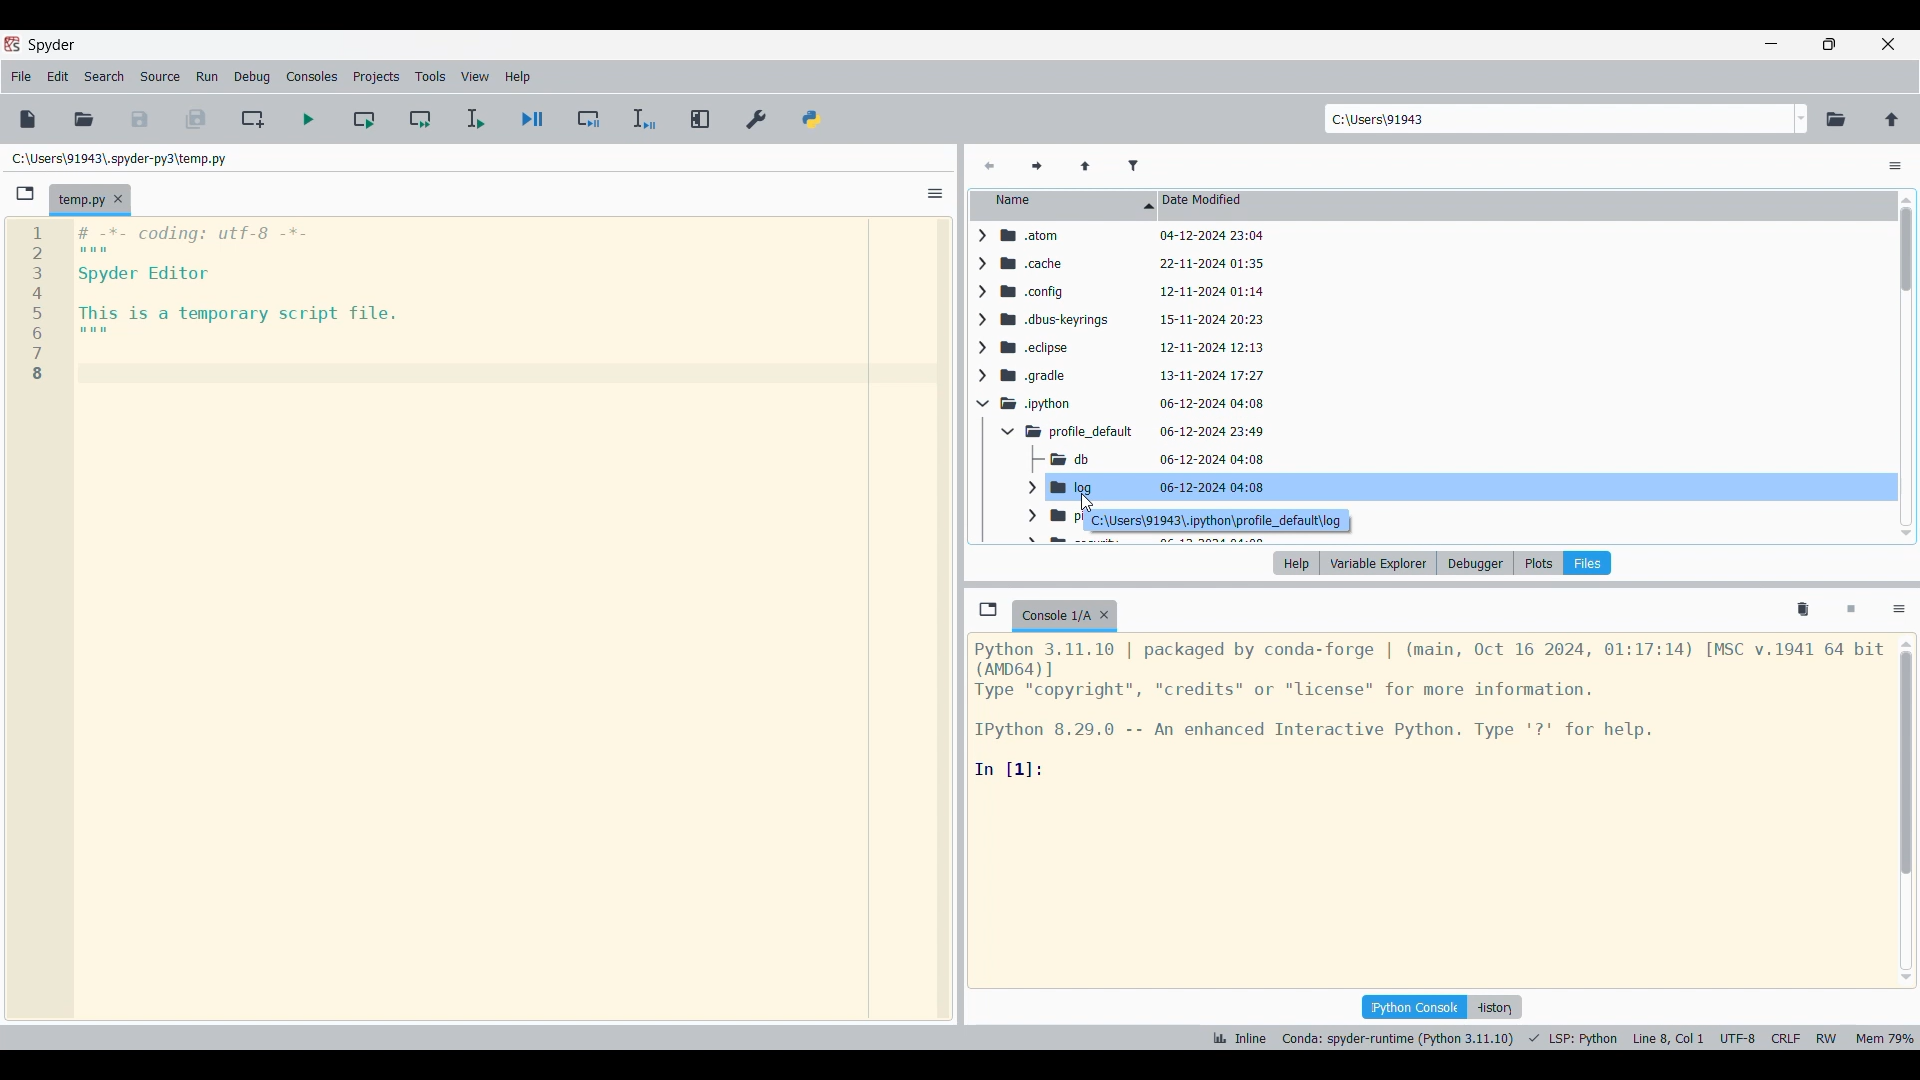 Image resolution: width=1920 pixels, height=1080 pixels. What do you see at coordinates (140, 120) in the screenshot?
I see `Save file` at bounding box center [140, 120].